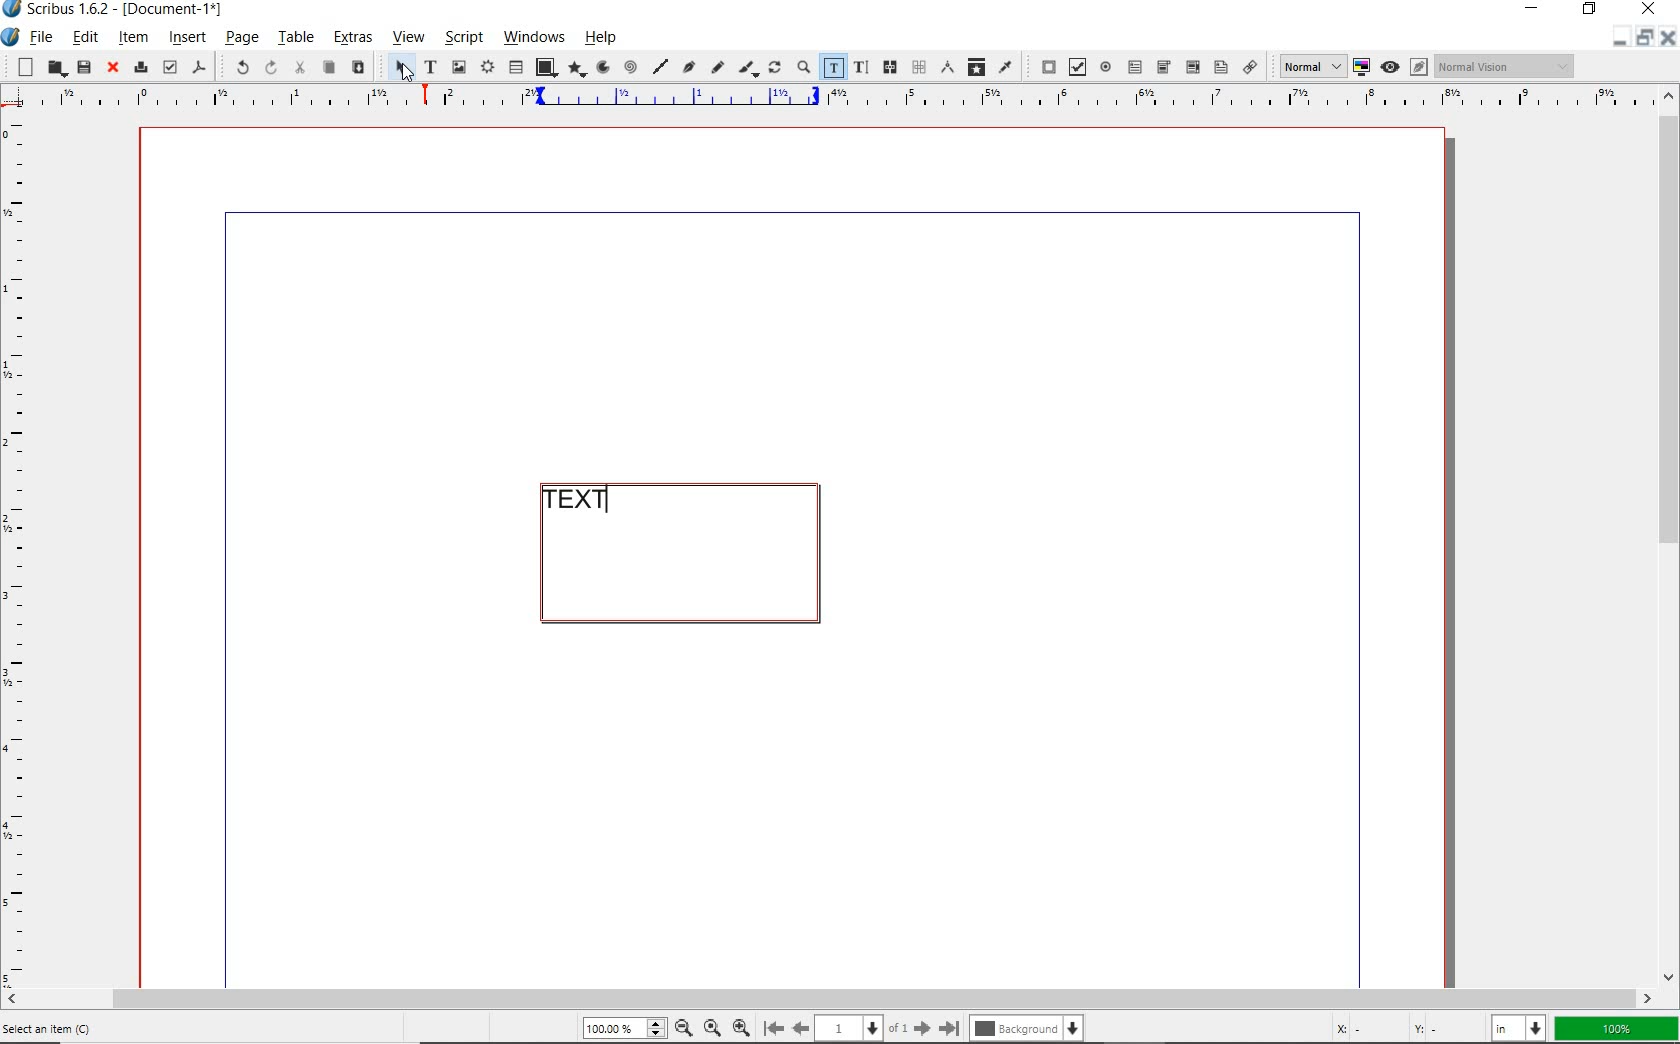  I want to click on copy item properties, so click(975, 66).